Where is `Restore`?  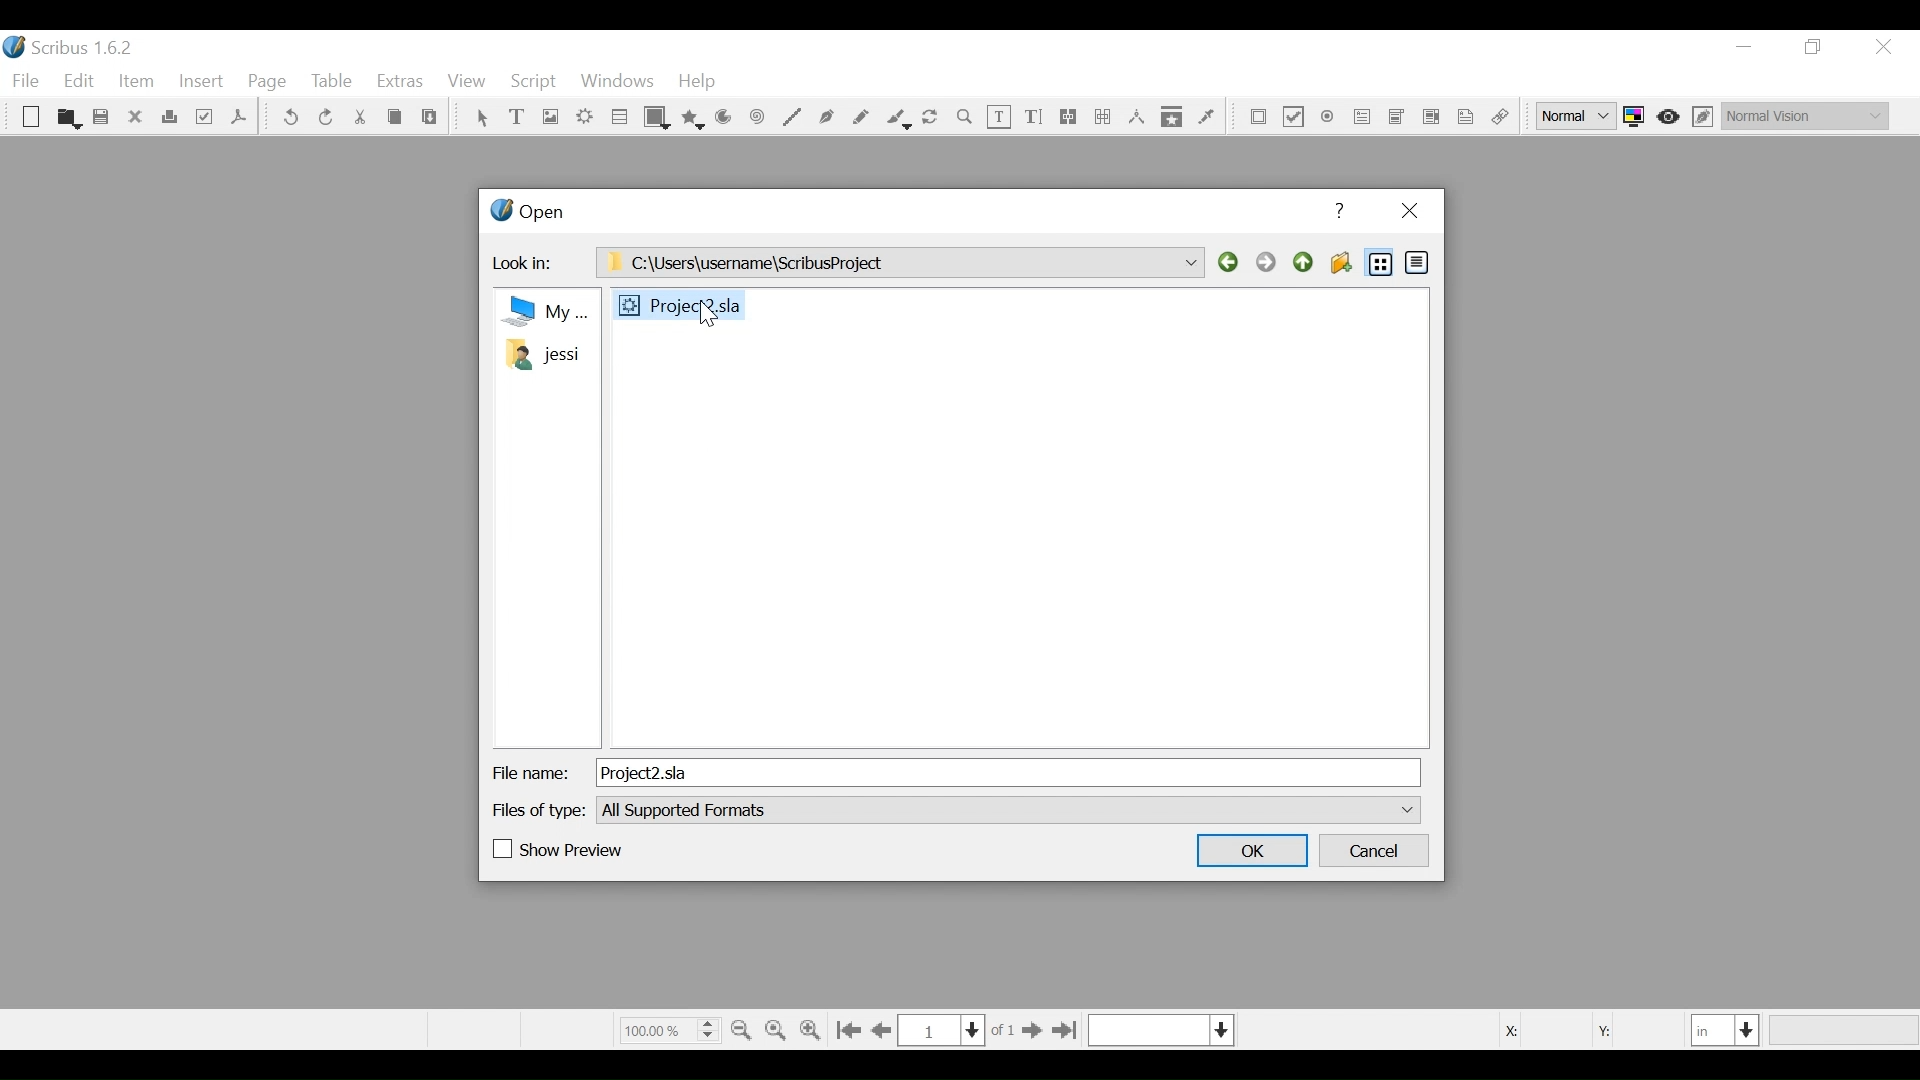 Restore is located at coordinates (1815, 47).